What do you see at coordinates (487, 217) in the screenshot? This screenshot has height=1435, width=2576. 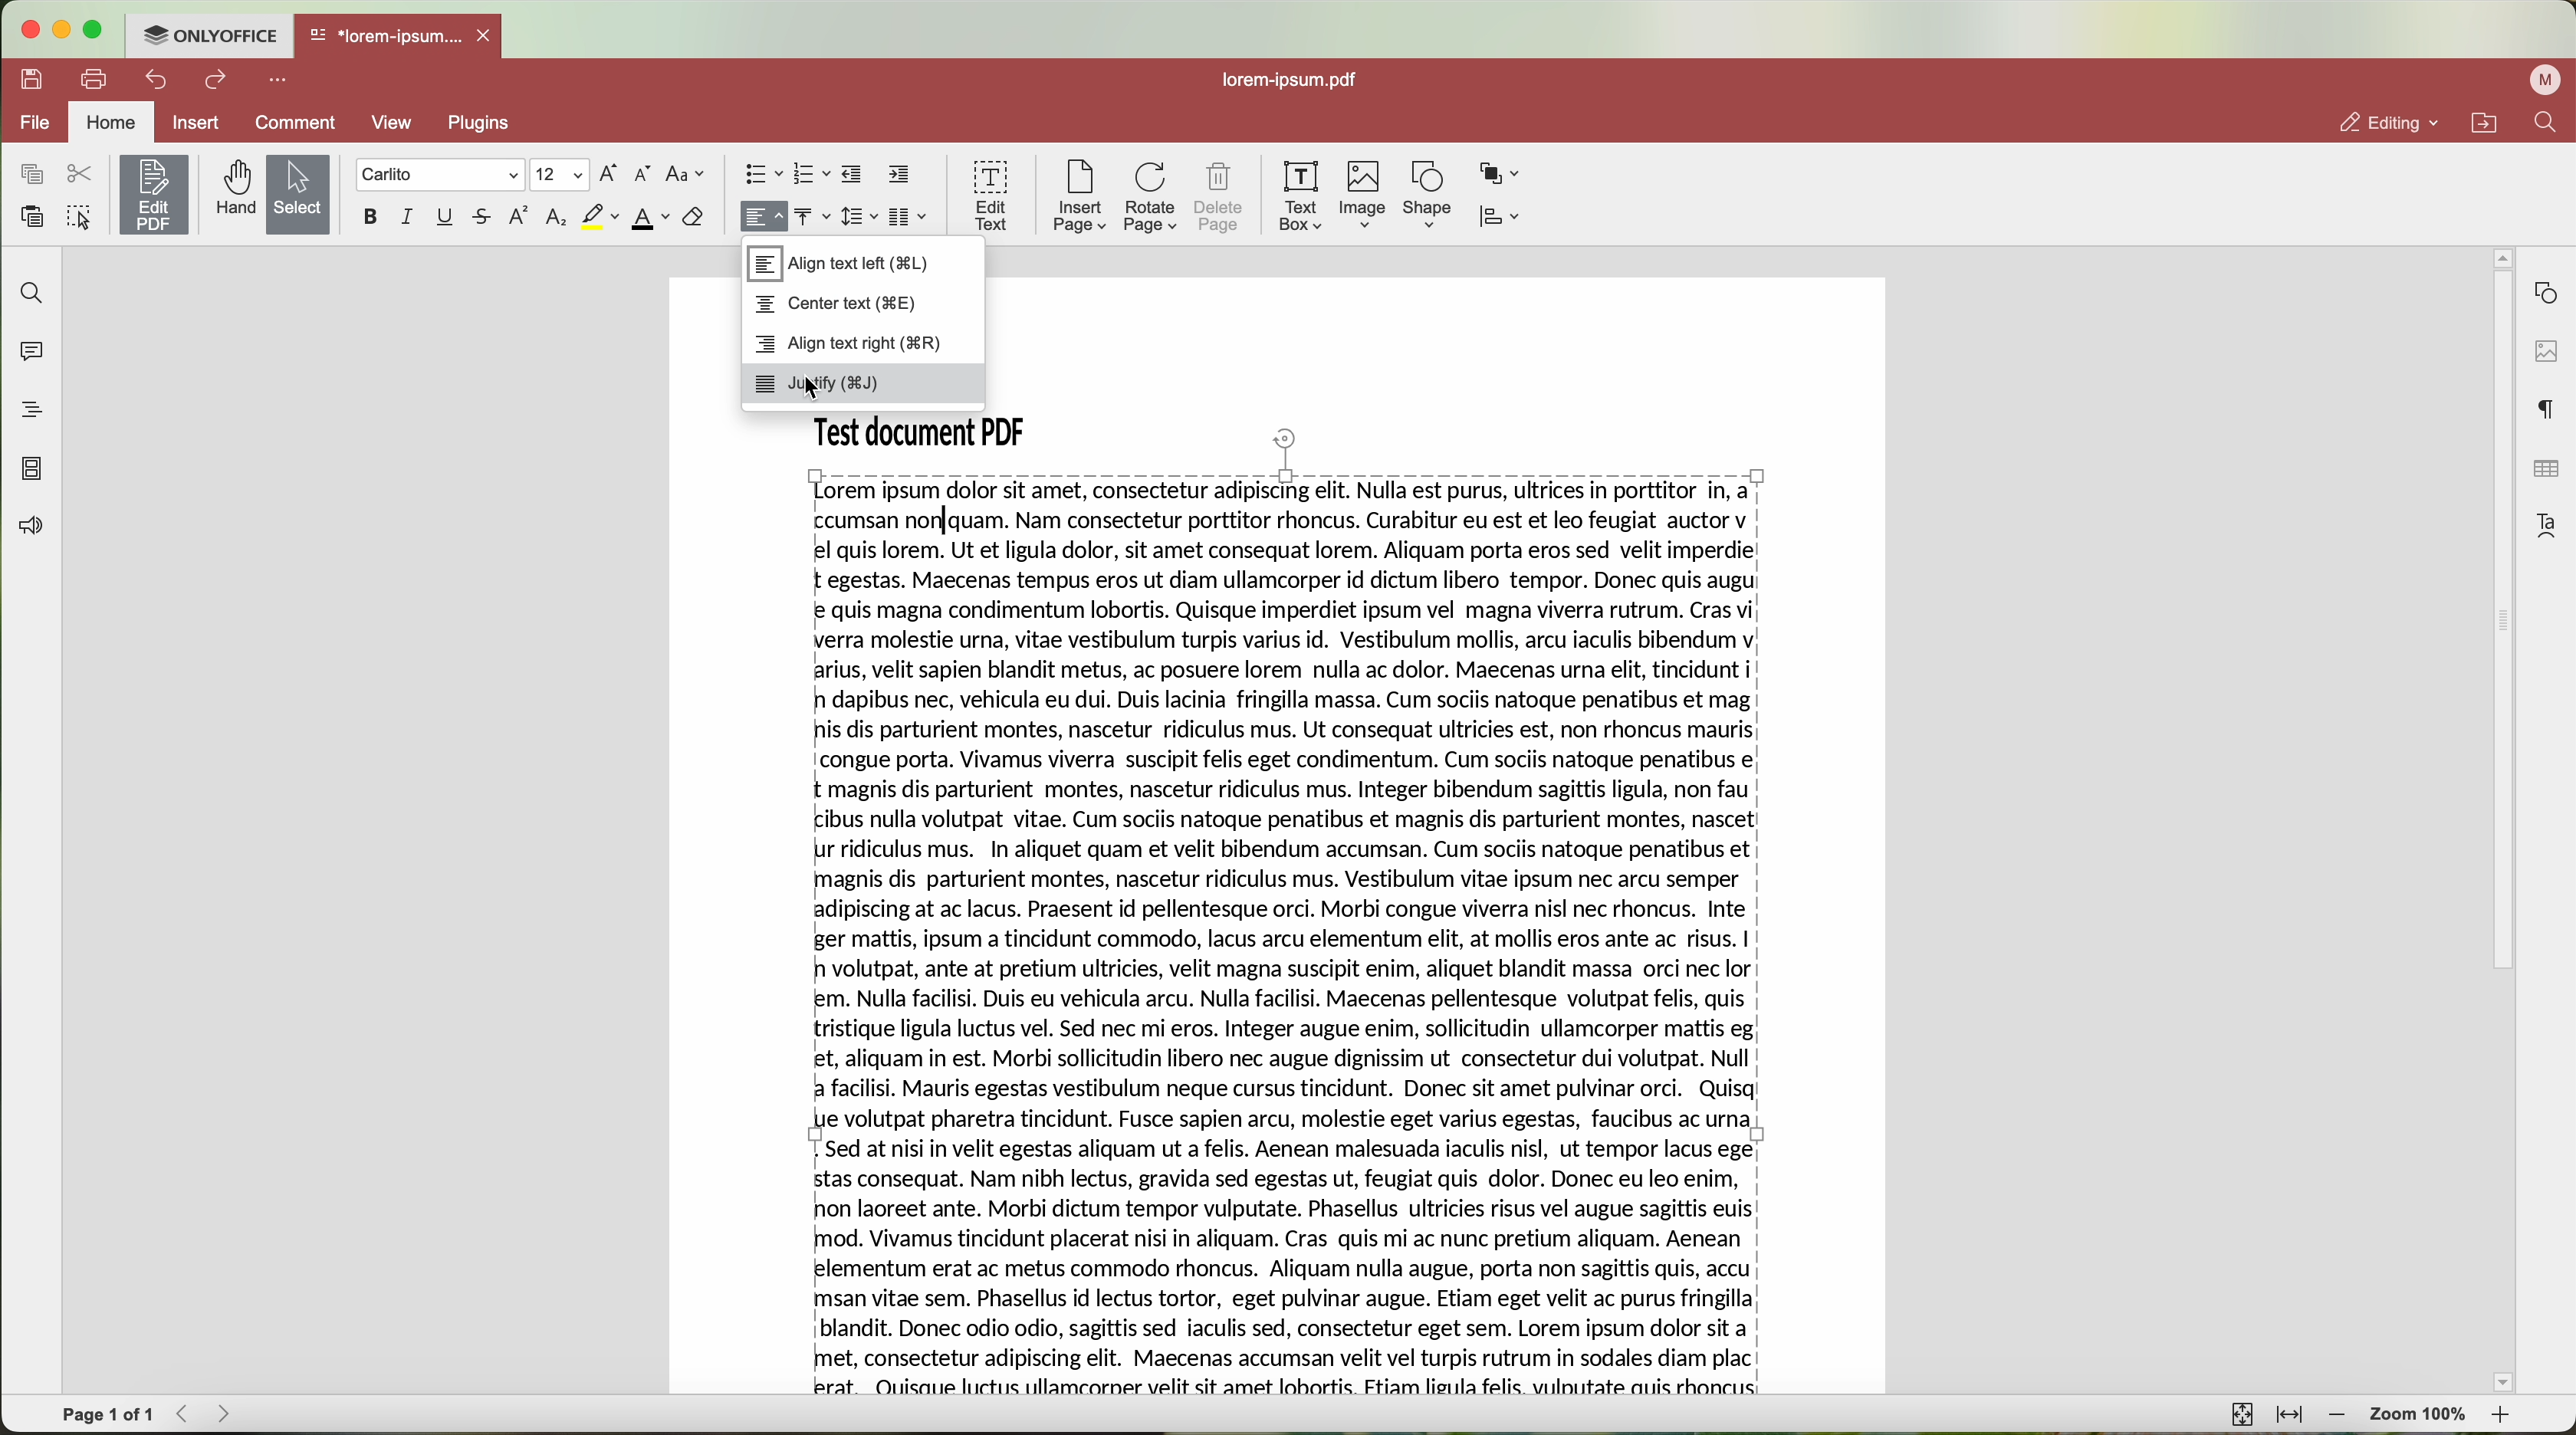 I see `strike out` at bounding box center [487, 217].